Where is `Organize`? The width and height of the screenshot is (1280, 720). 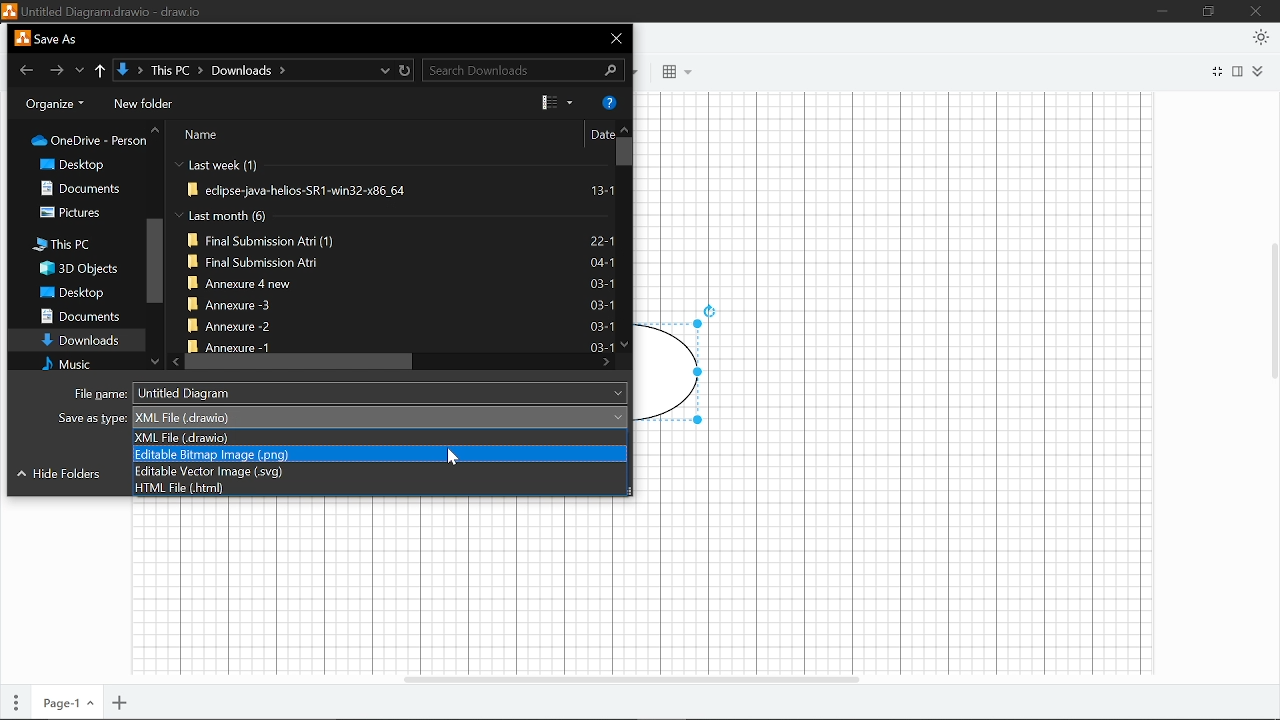 Organize is located at coordinates (55, 105).